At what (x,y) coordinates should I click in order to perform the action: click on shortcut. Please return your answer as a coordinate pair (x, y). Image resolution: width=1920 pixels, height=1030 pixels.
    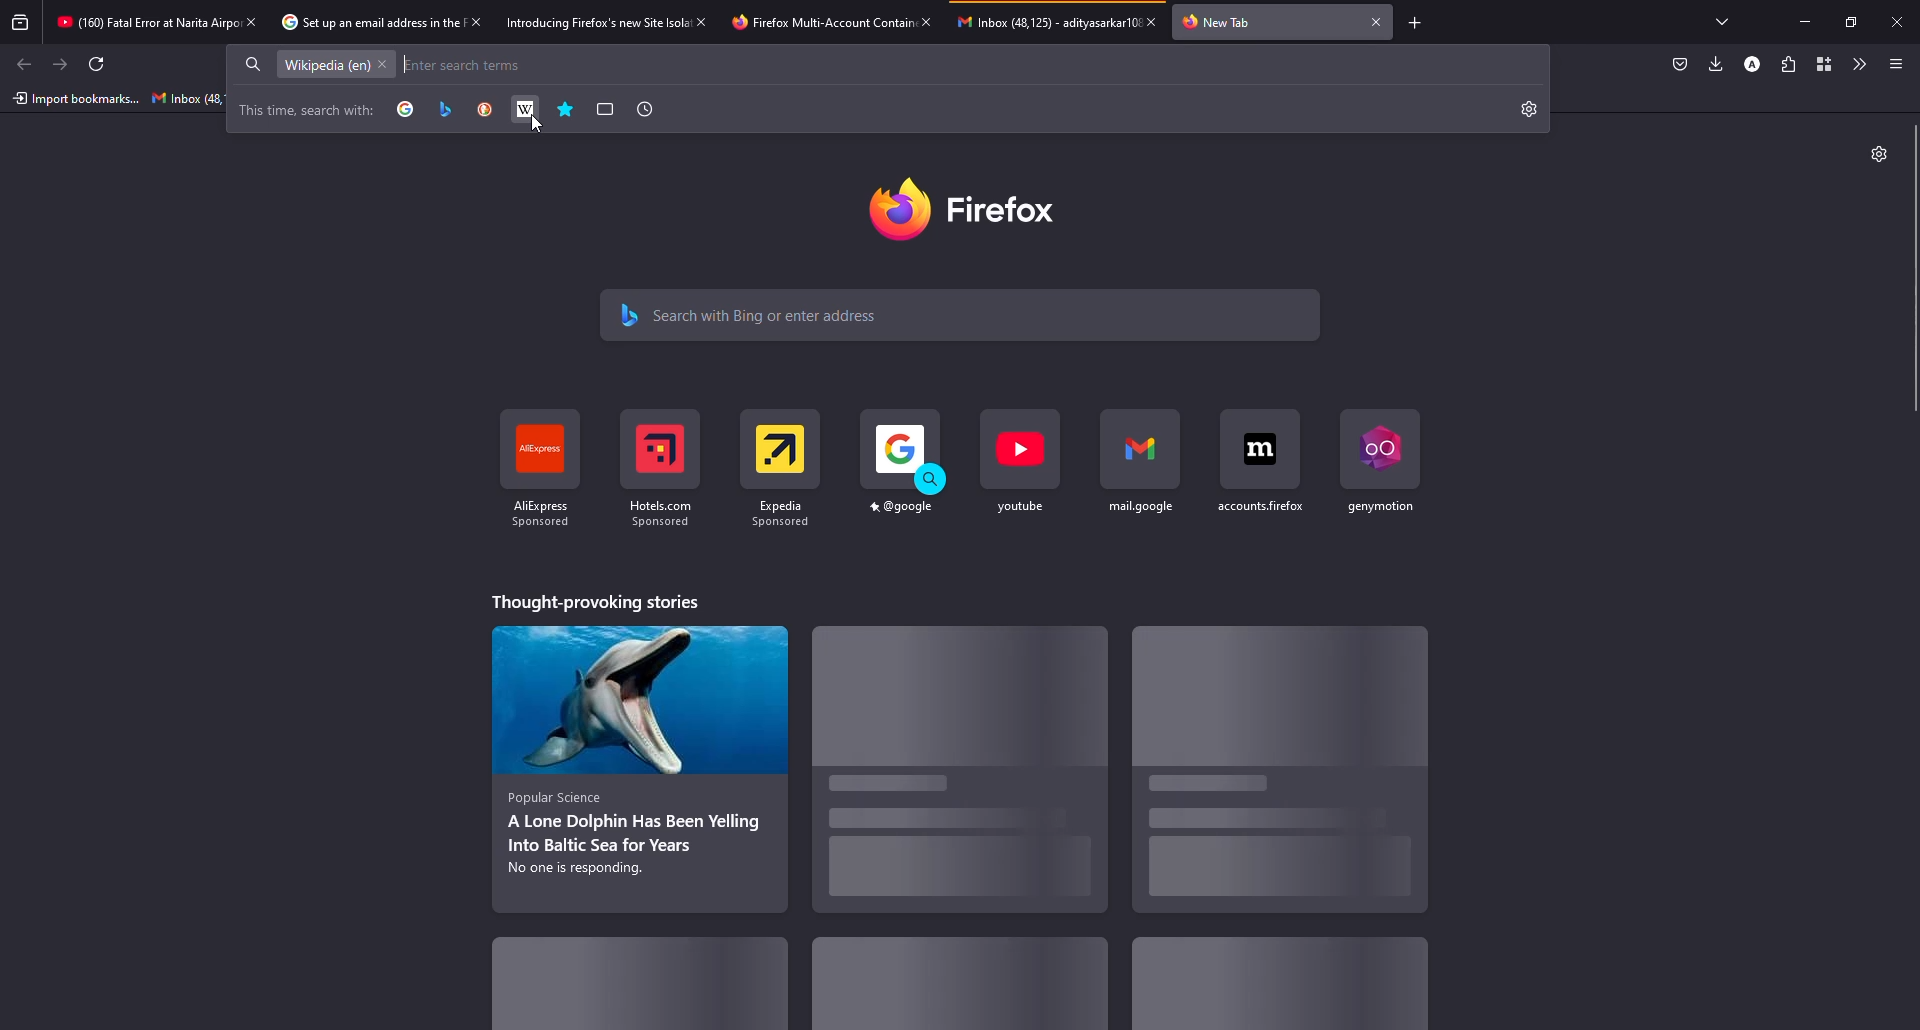
    Looking at the image, I should click on (660, 476).